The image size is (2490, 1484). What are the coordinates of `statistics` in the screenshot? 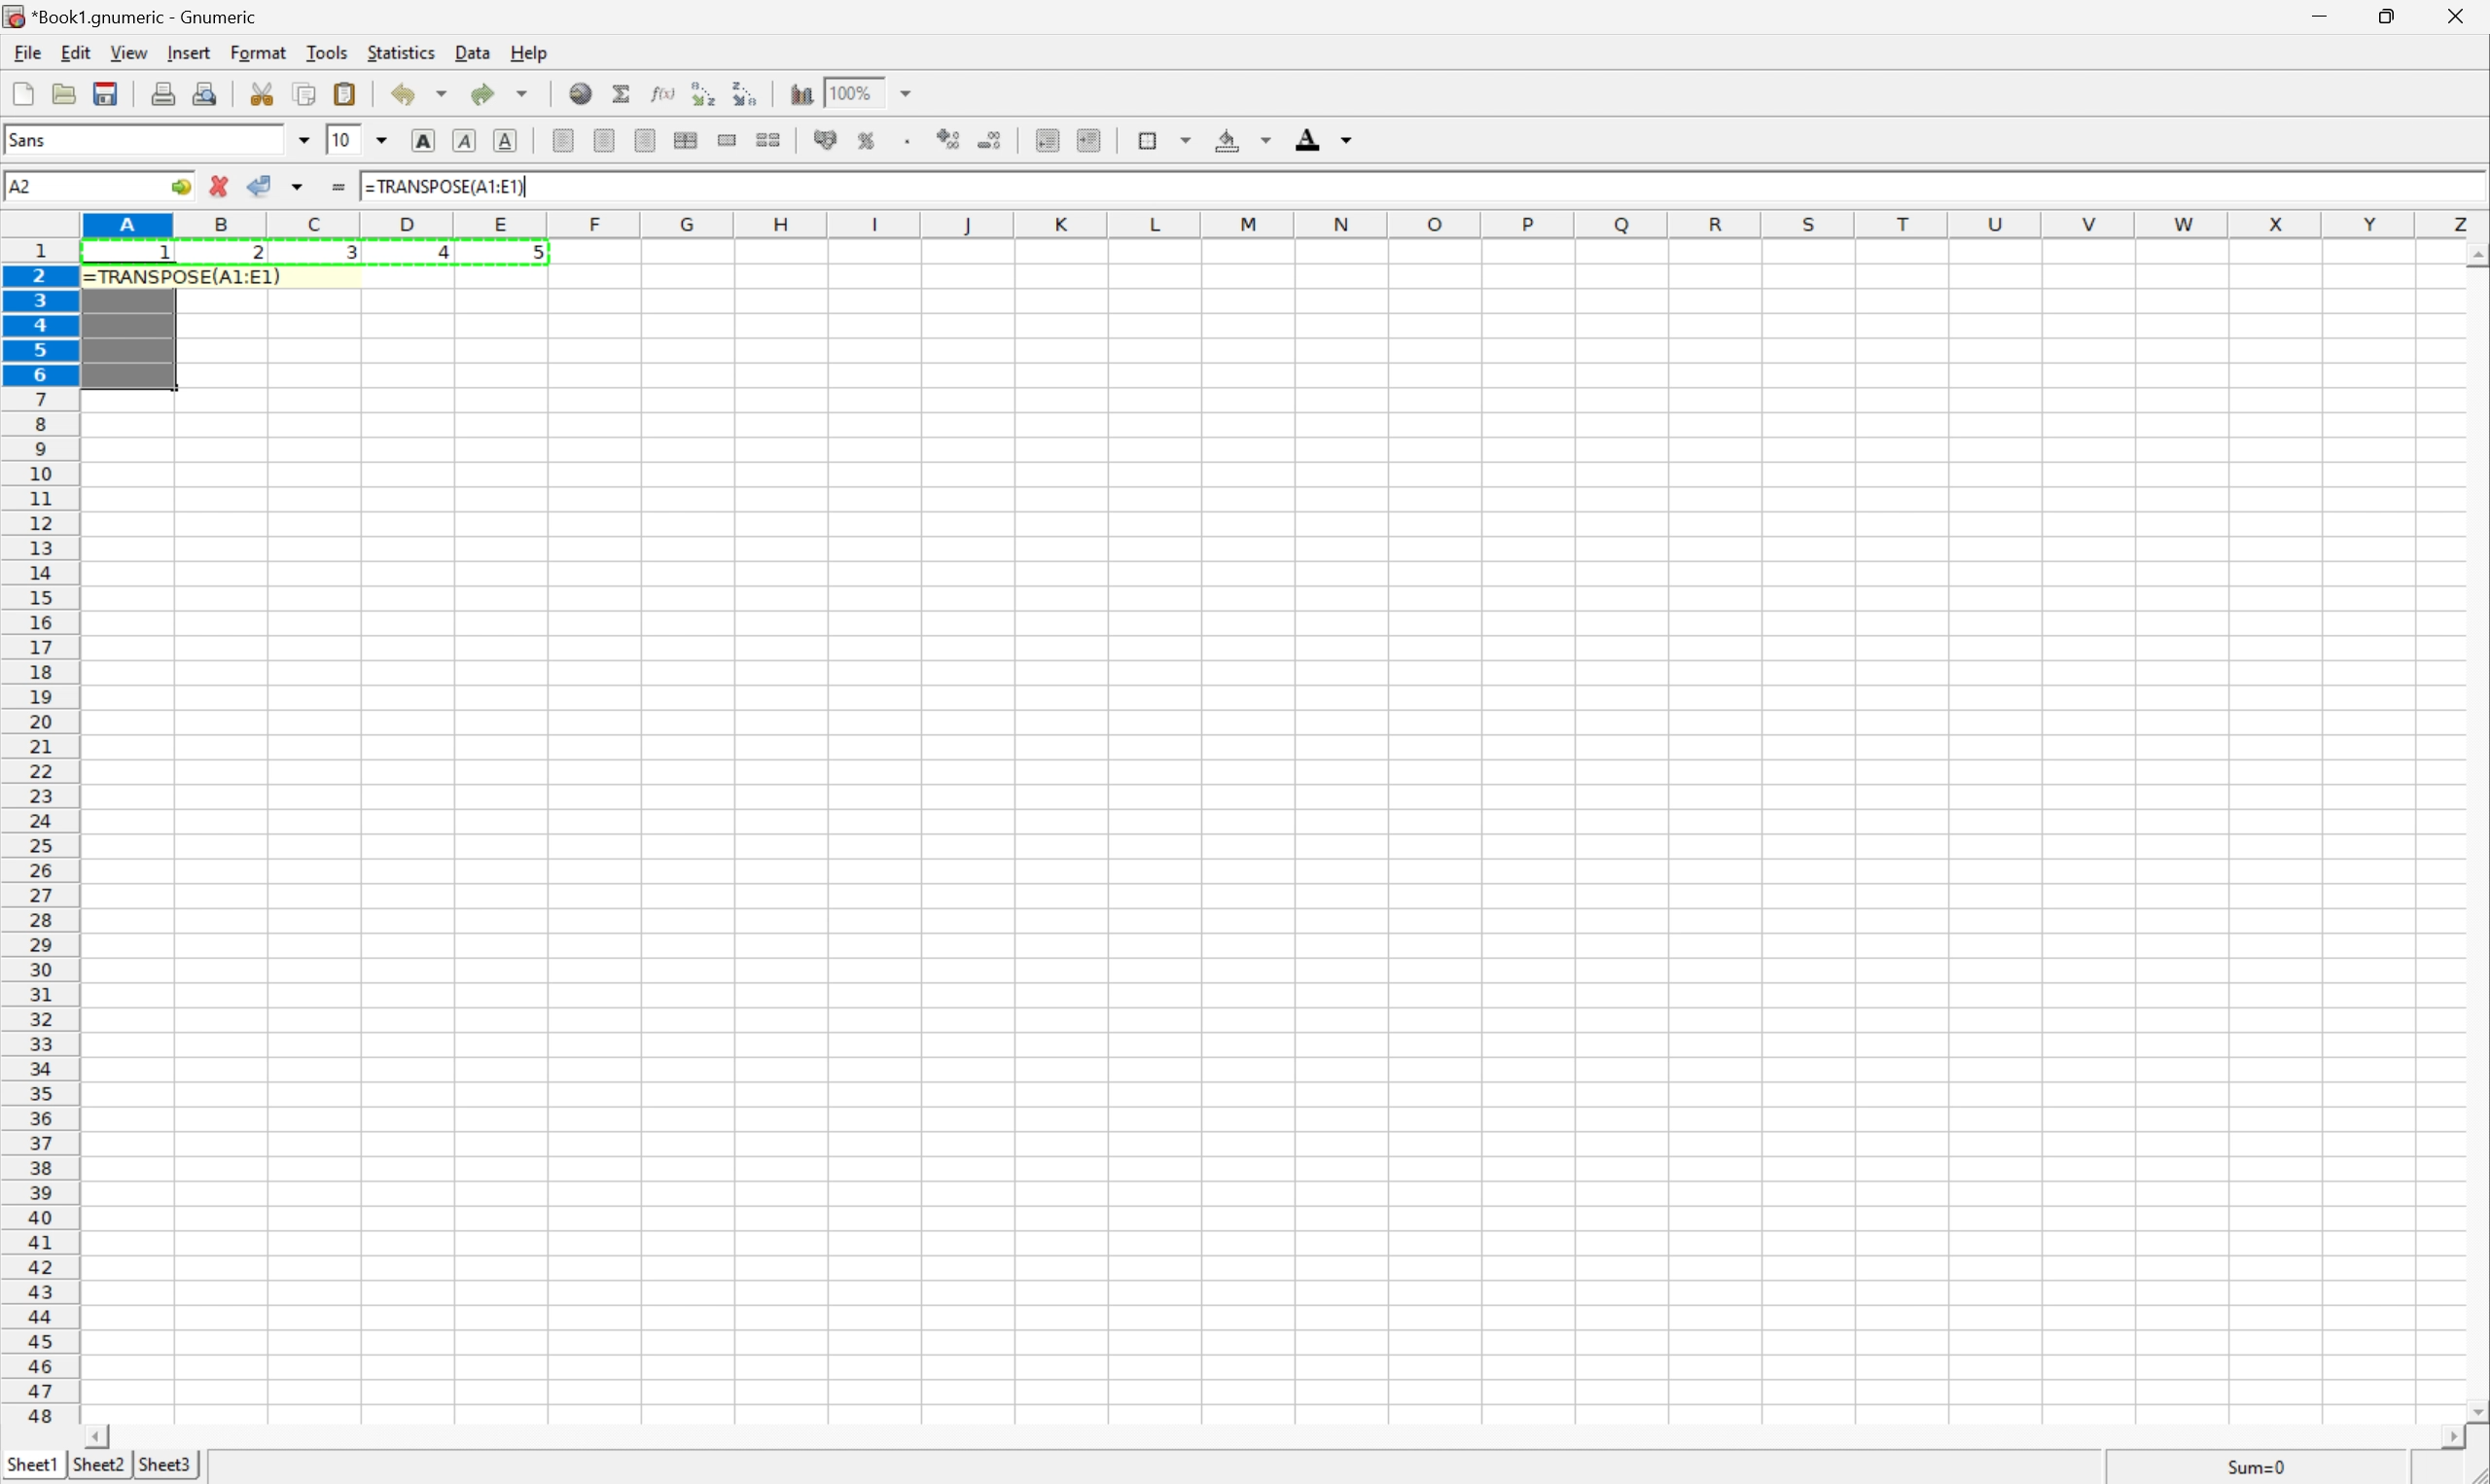 It's located at (401, 54).